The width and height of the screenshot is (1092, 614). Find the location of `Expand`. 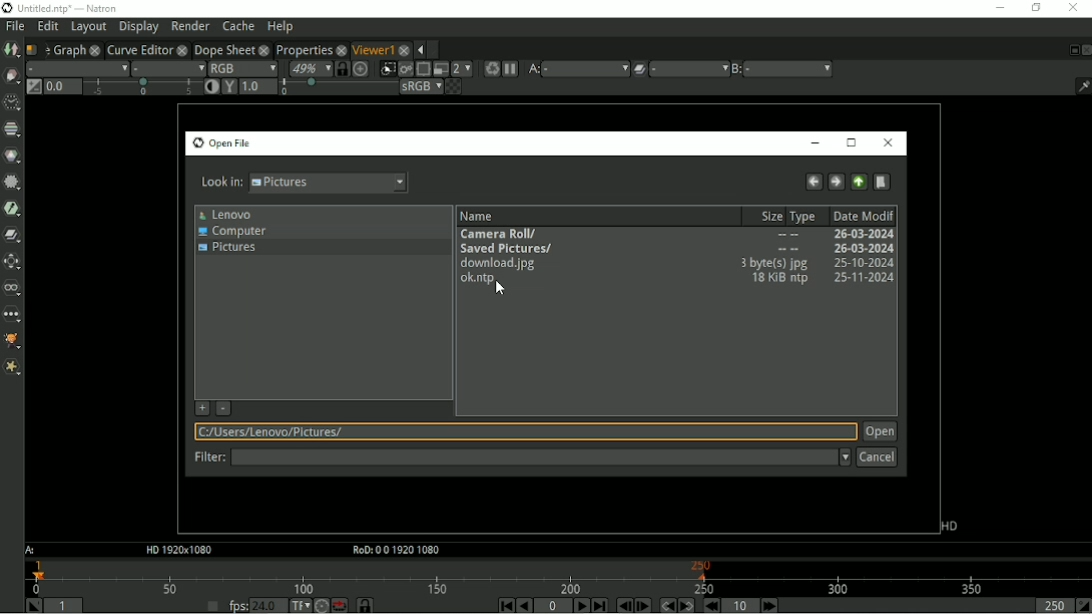

Expand is located at coordinates (435, 49).